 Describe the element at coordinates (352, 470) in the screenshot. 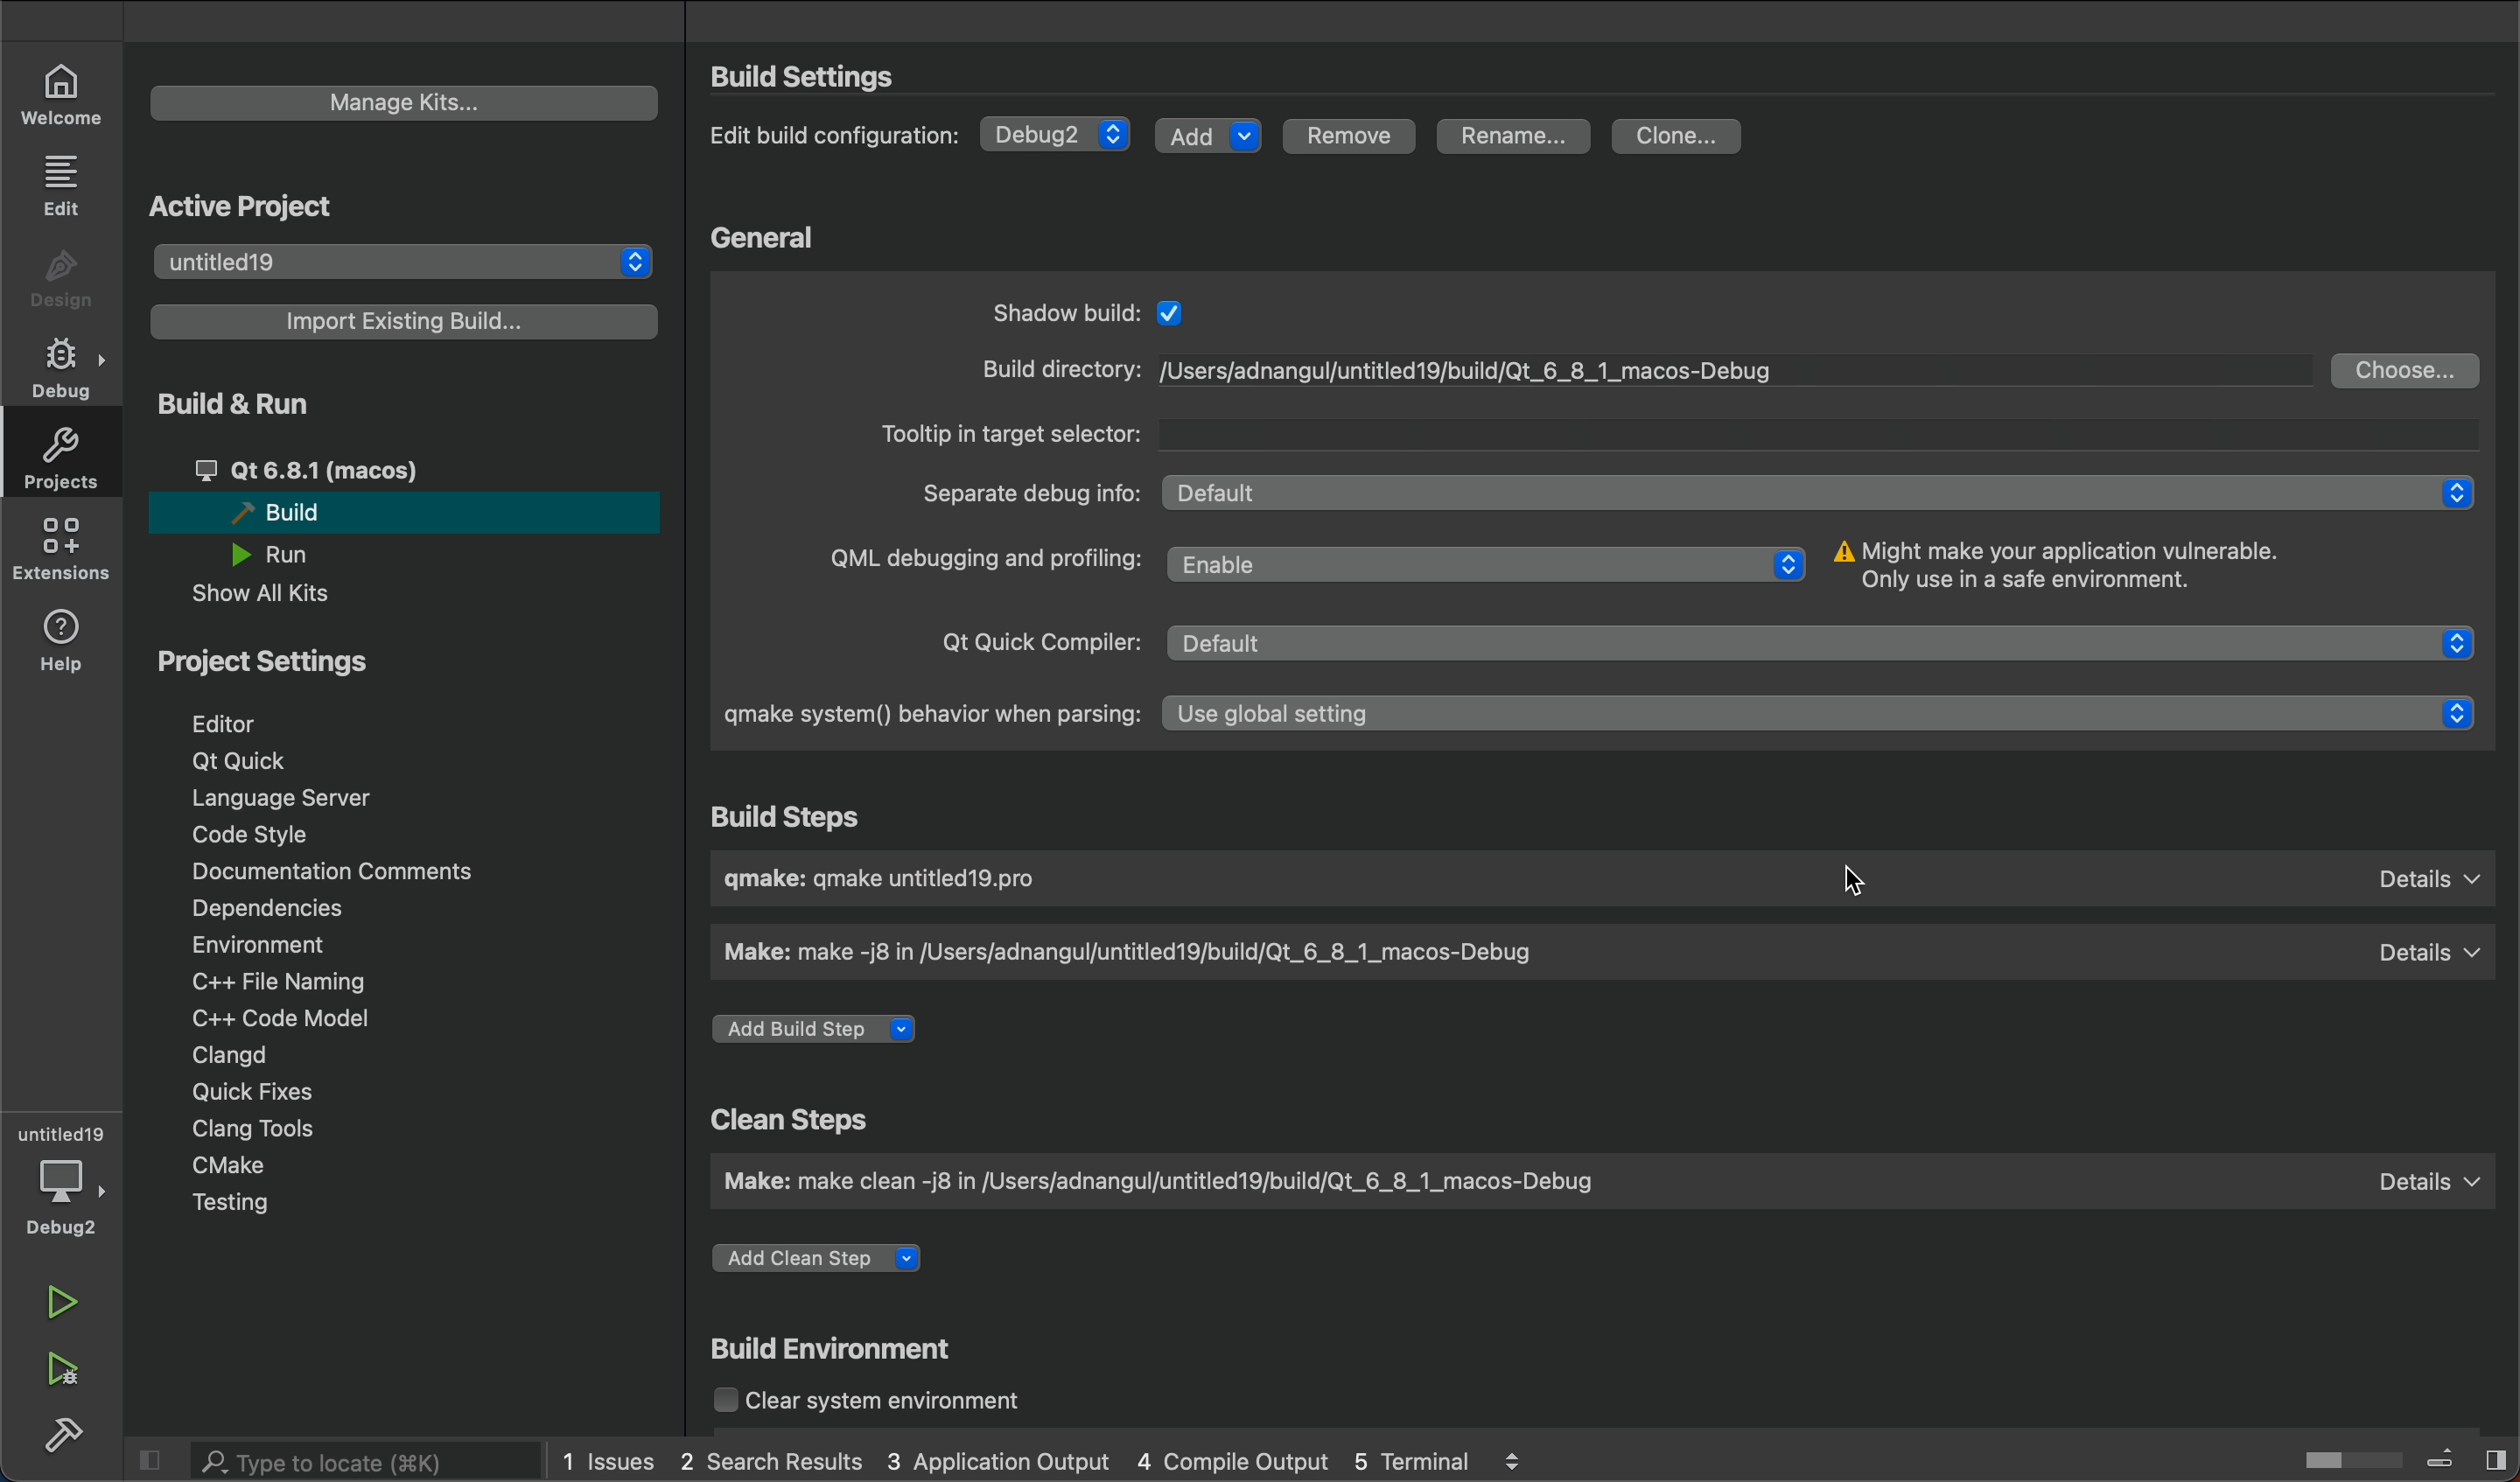

I see `qt` at that location.